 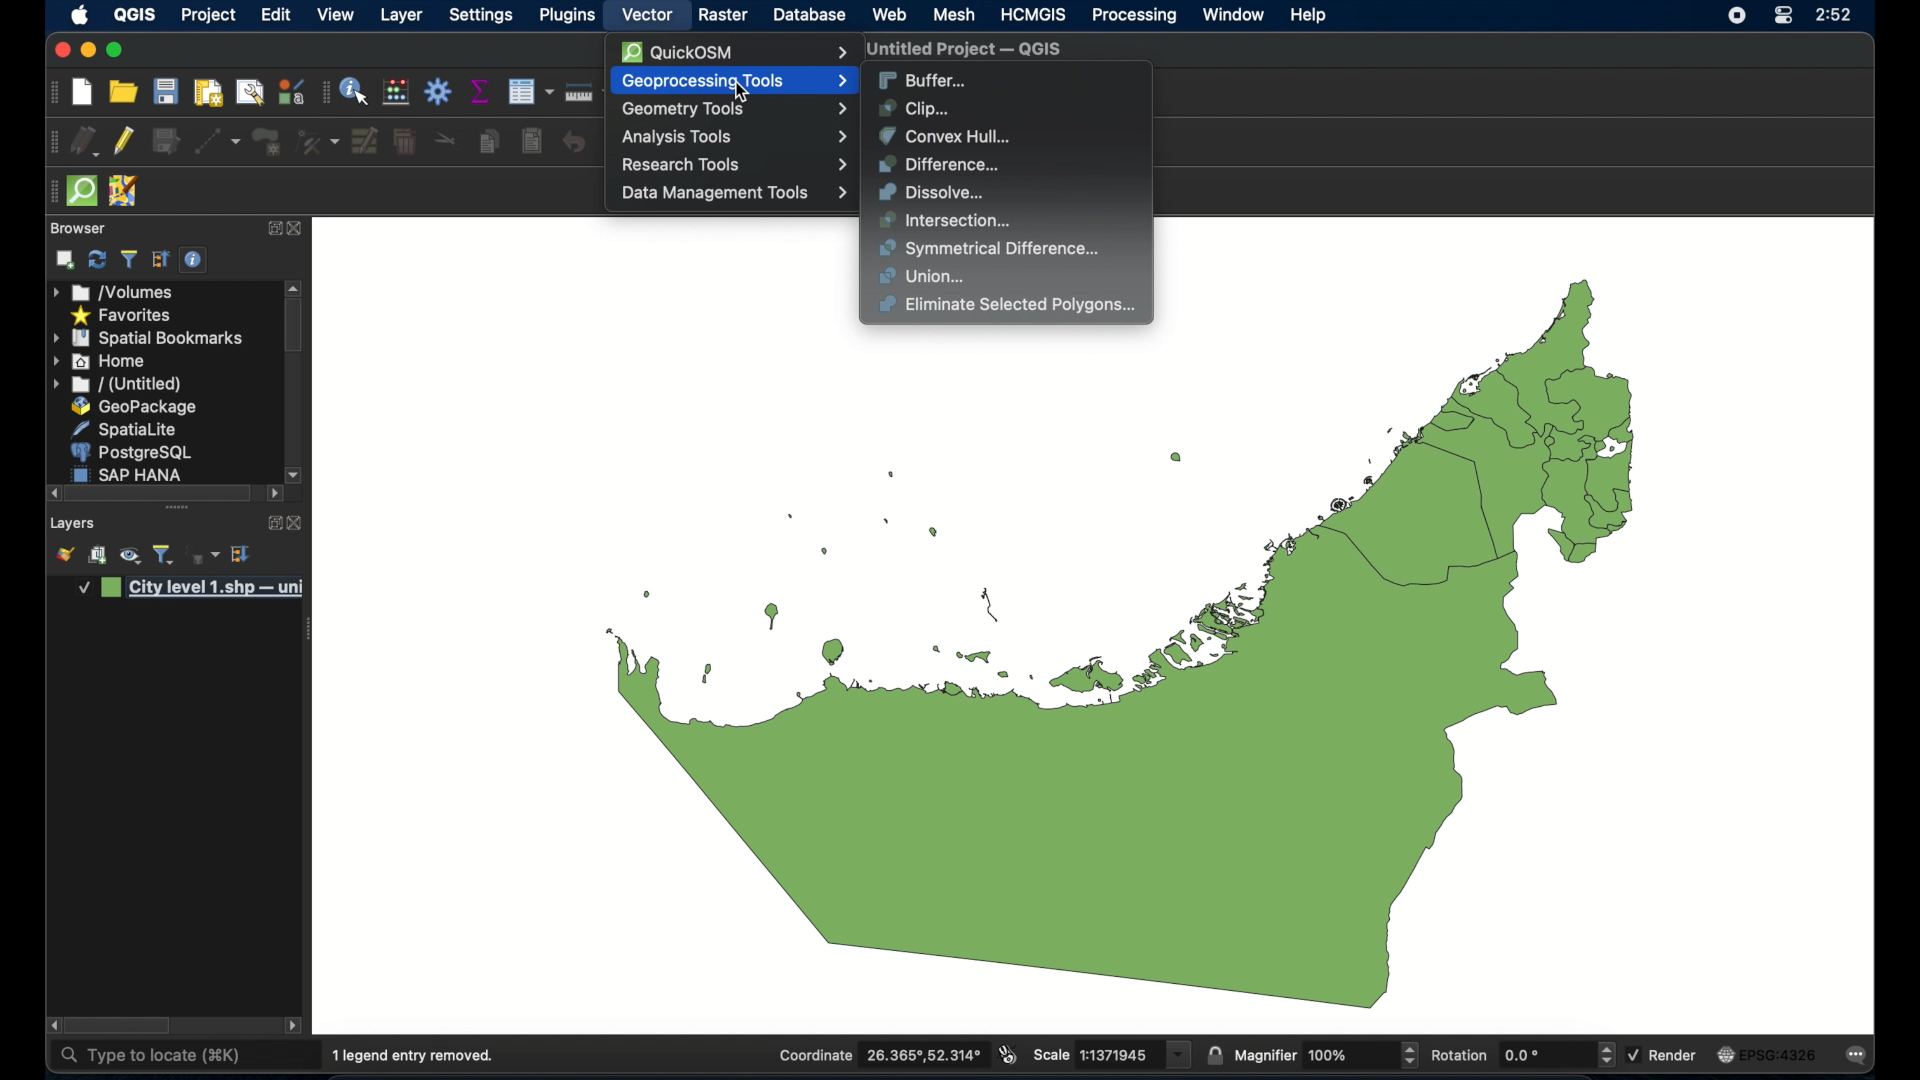 I want to click on close, so click(x=296, y=523).